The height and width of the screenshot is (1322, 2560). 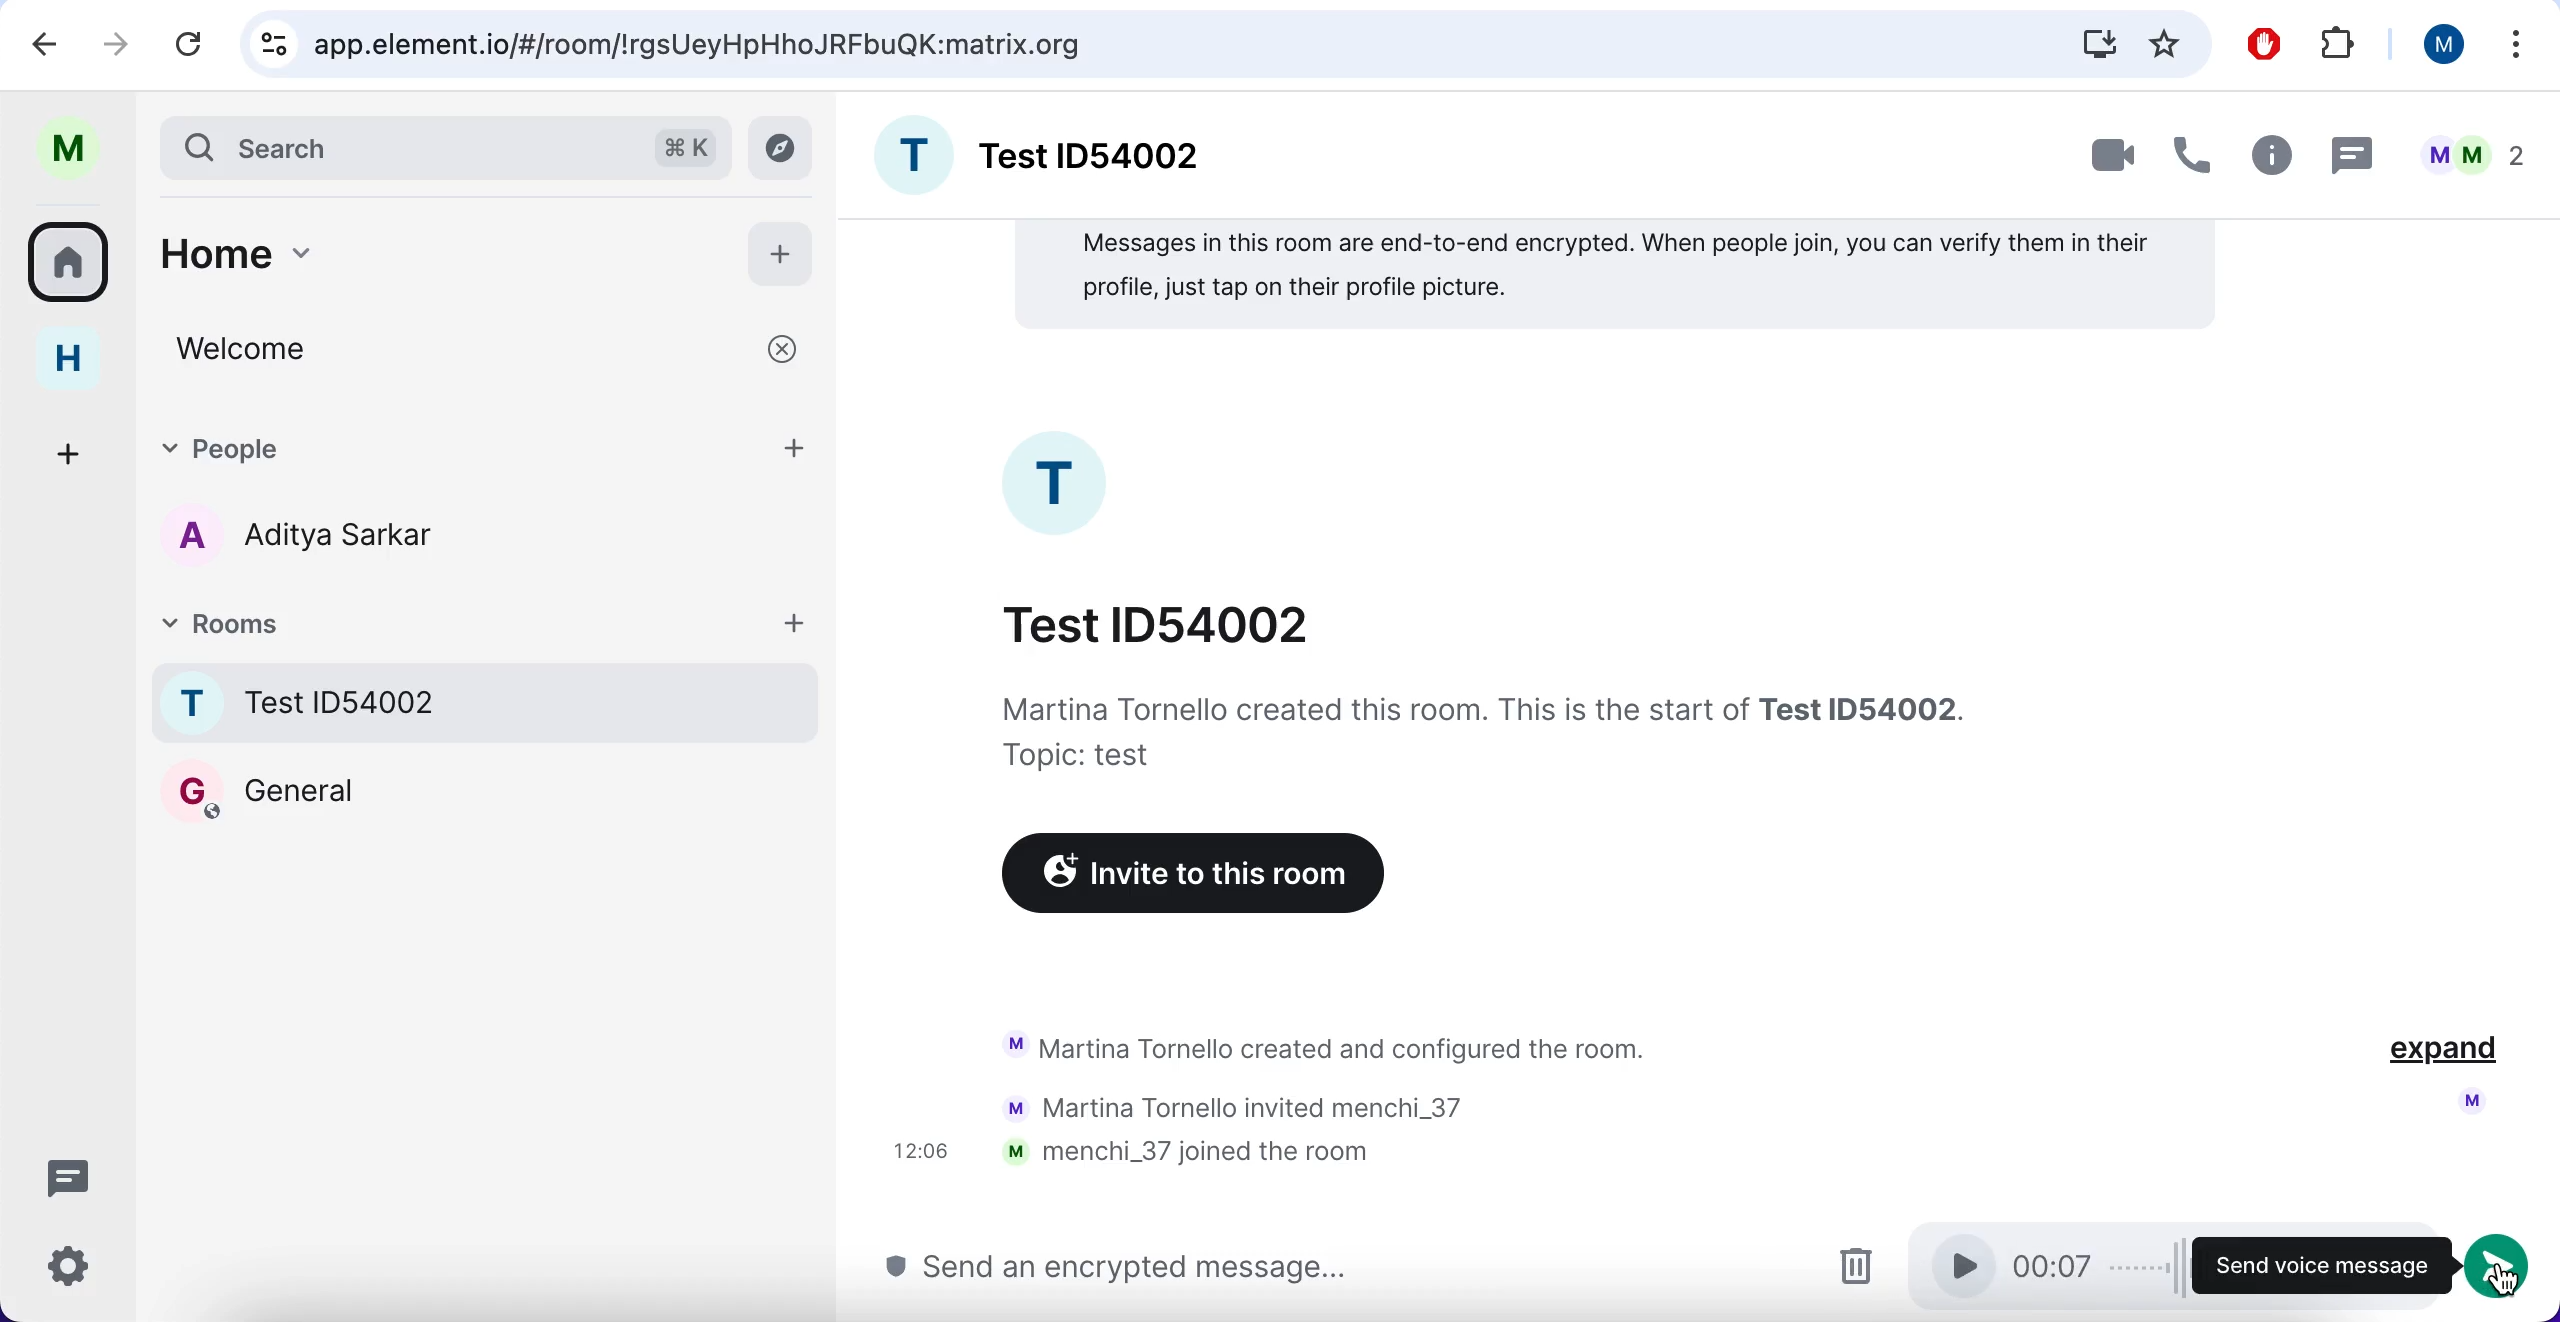 I want to click on controls, so click(x=269, y=44).